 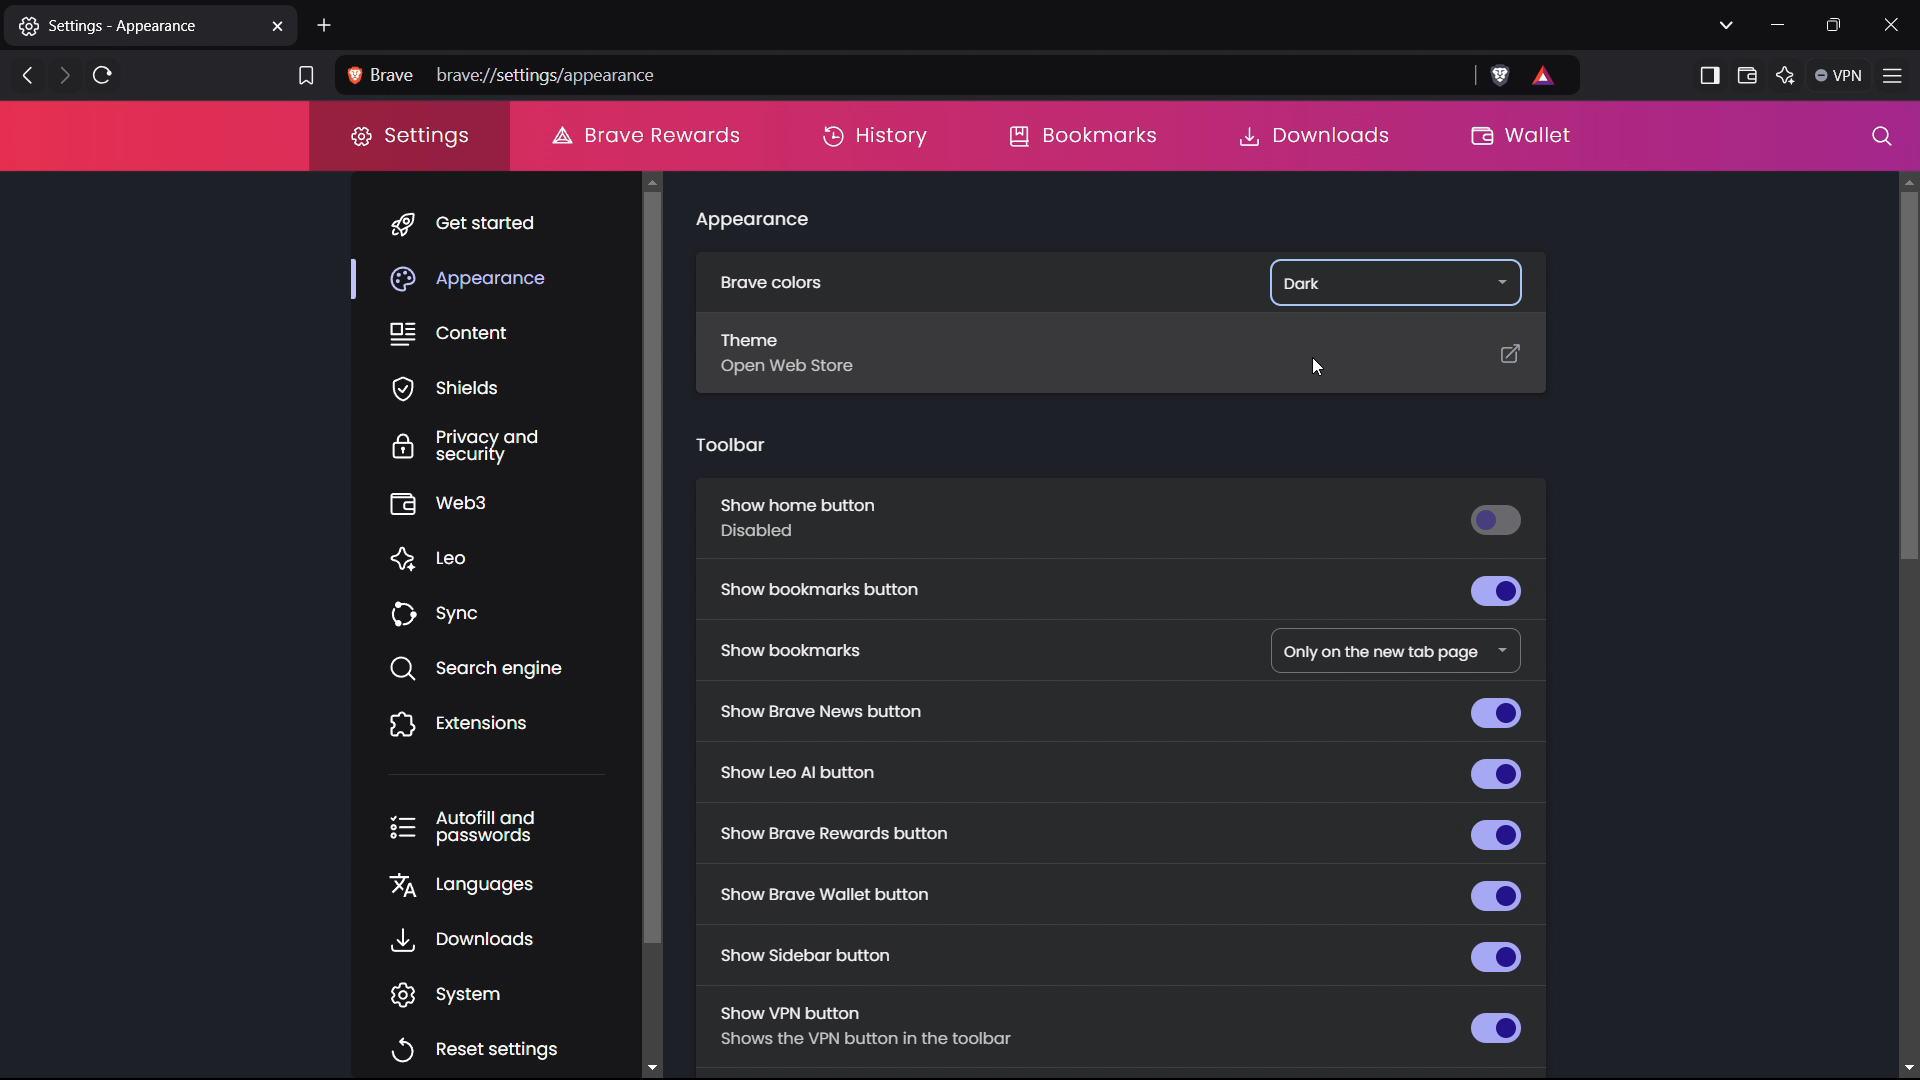 I want to click on downloads, so click(x=507, y=935).